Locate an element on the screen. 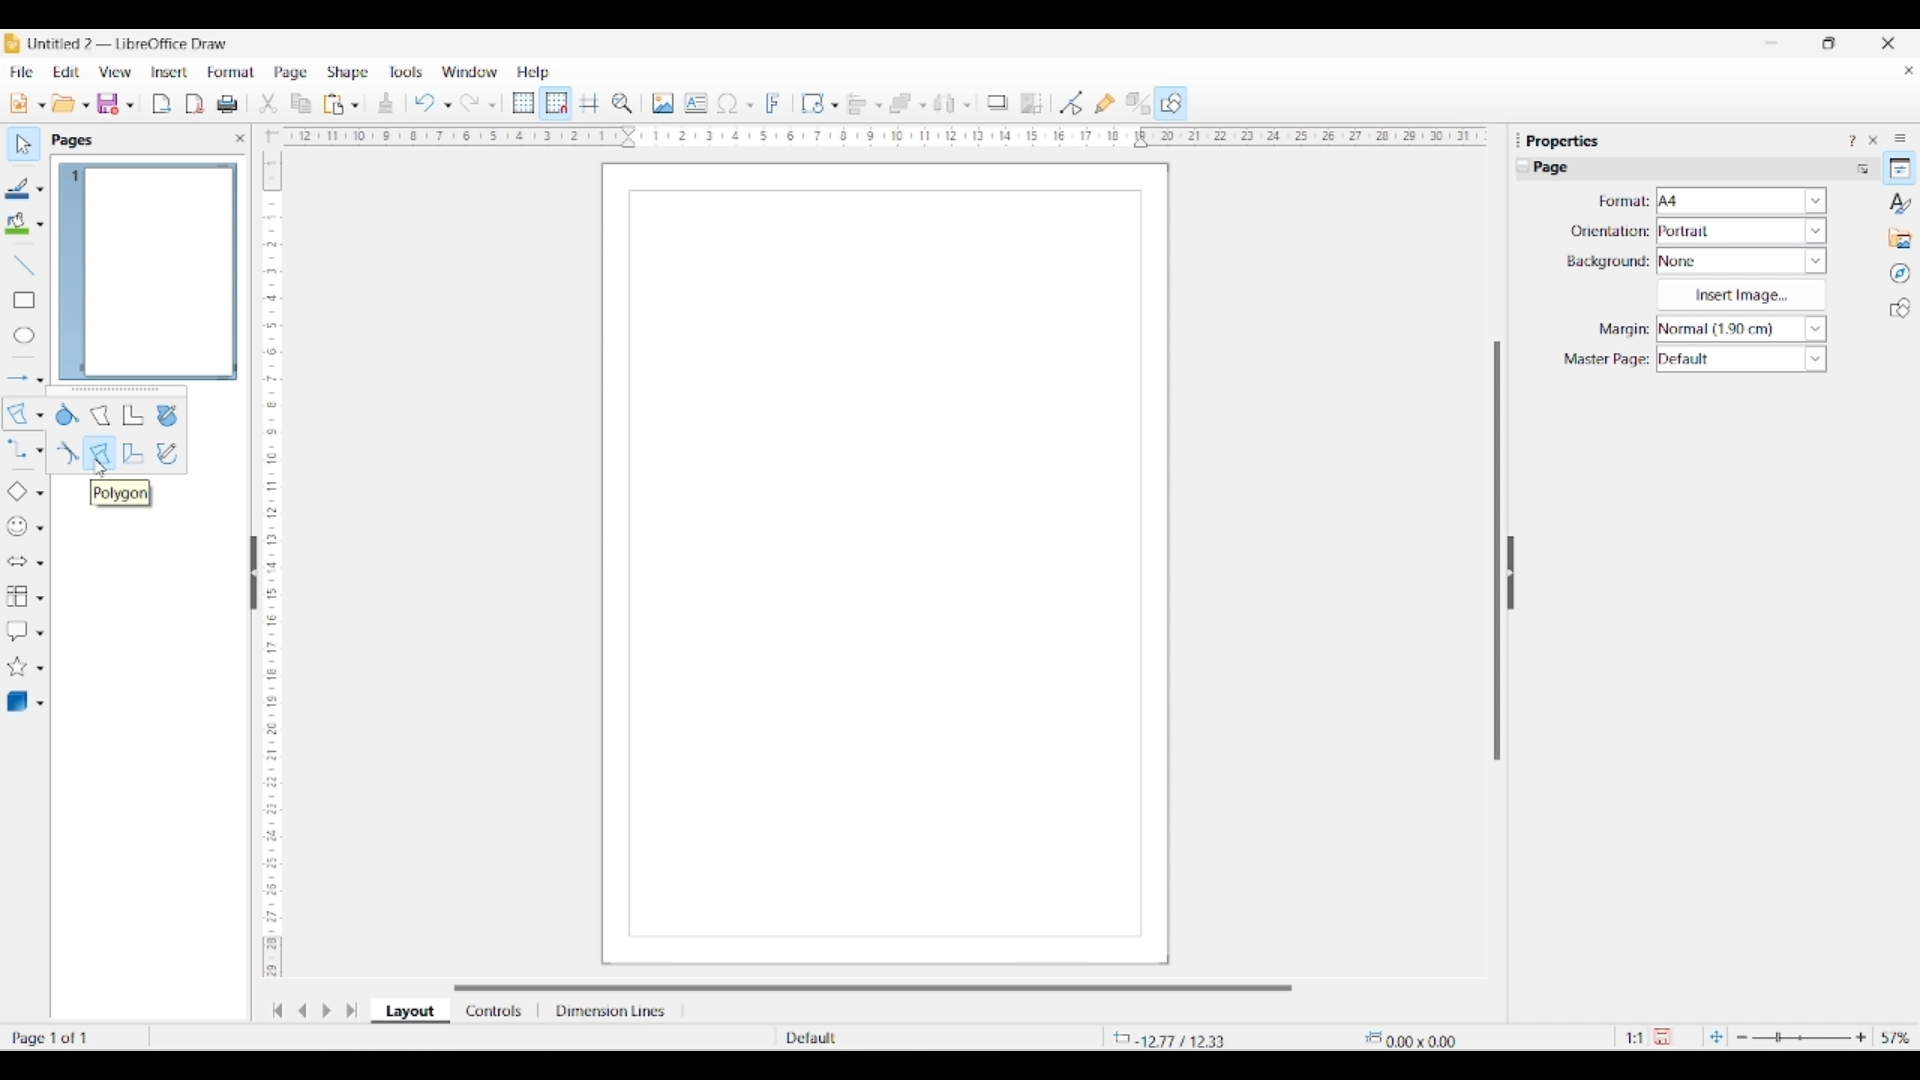 The width and height of the screenshot is (1920, 1080). Float properties panel is located at coordinates (1518, 140).